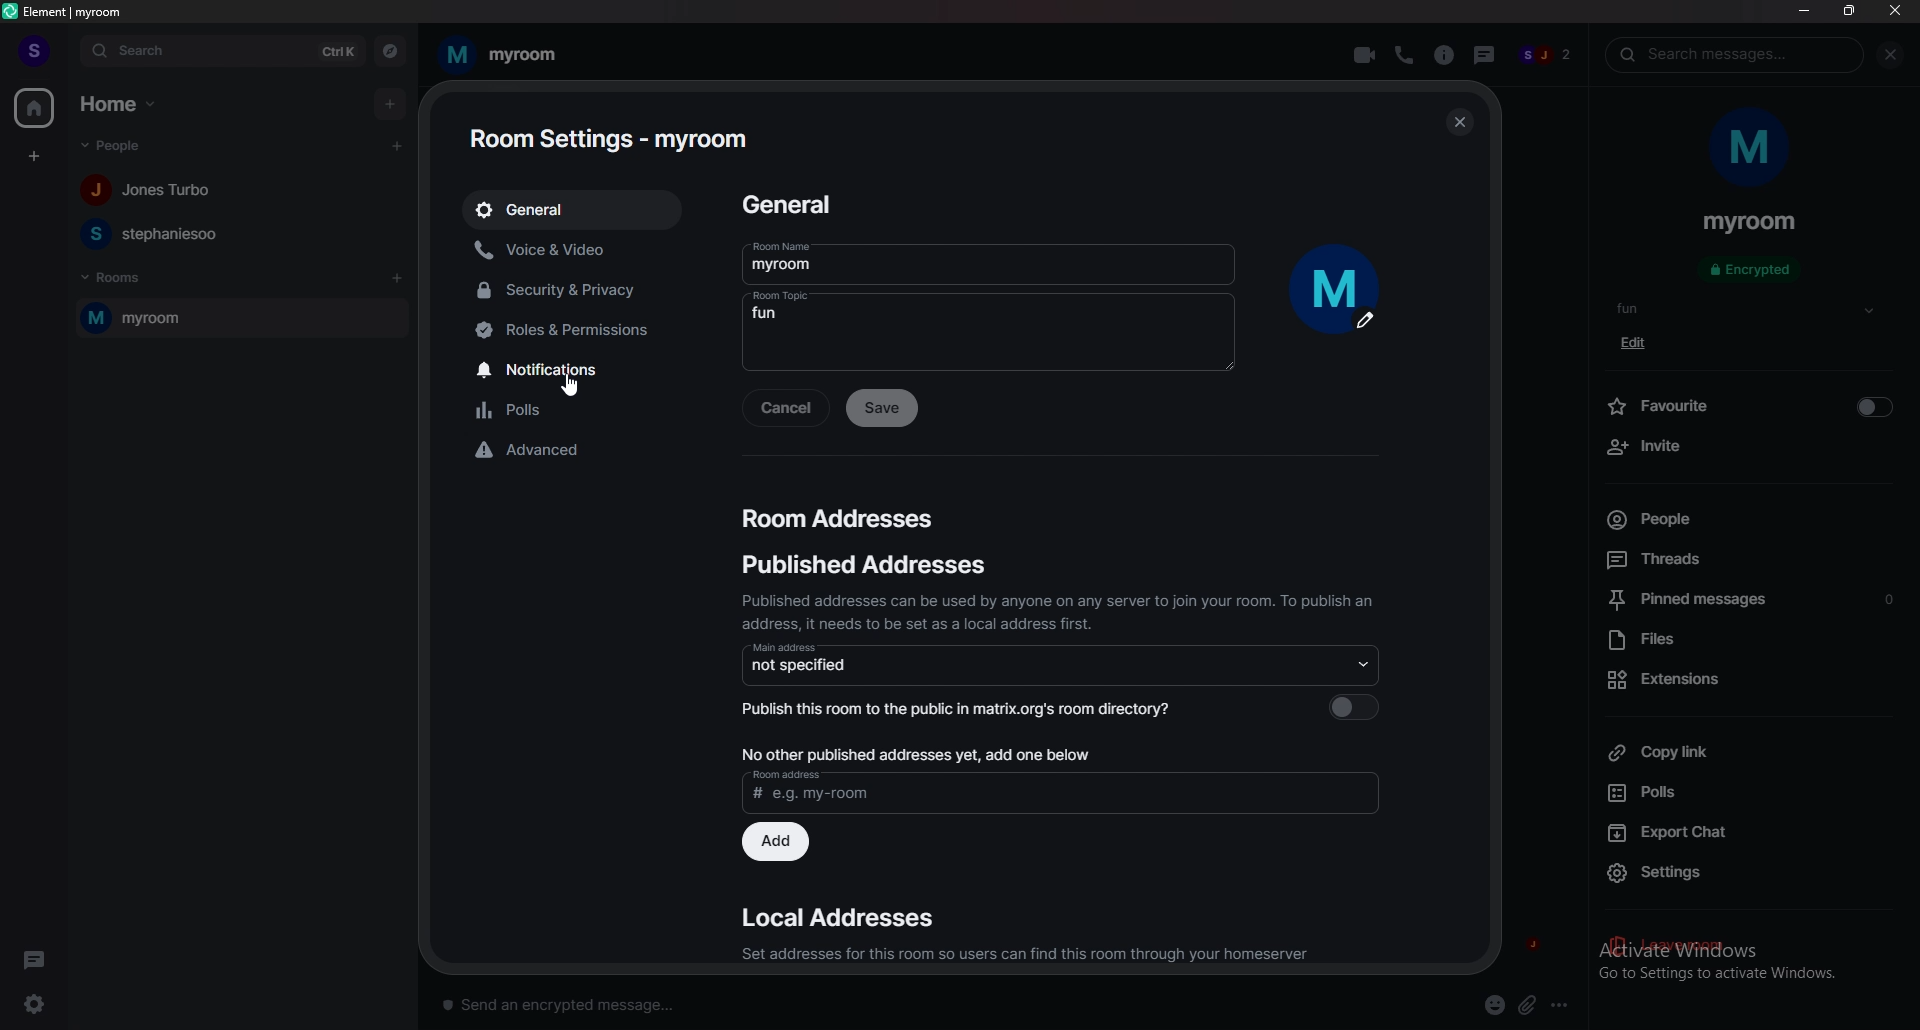 This screenshot has width=1920, height=1030. I want to click on room photo, so click(1339, 290).